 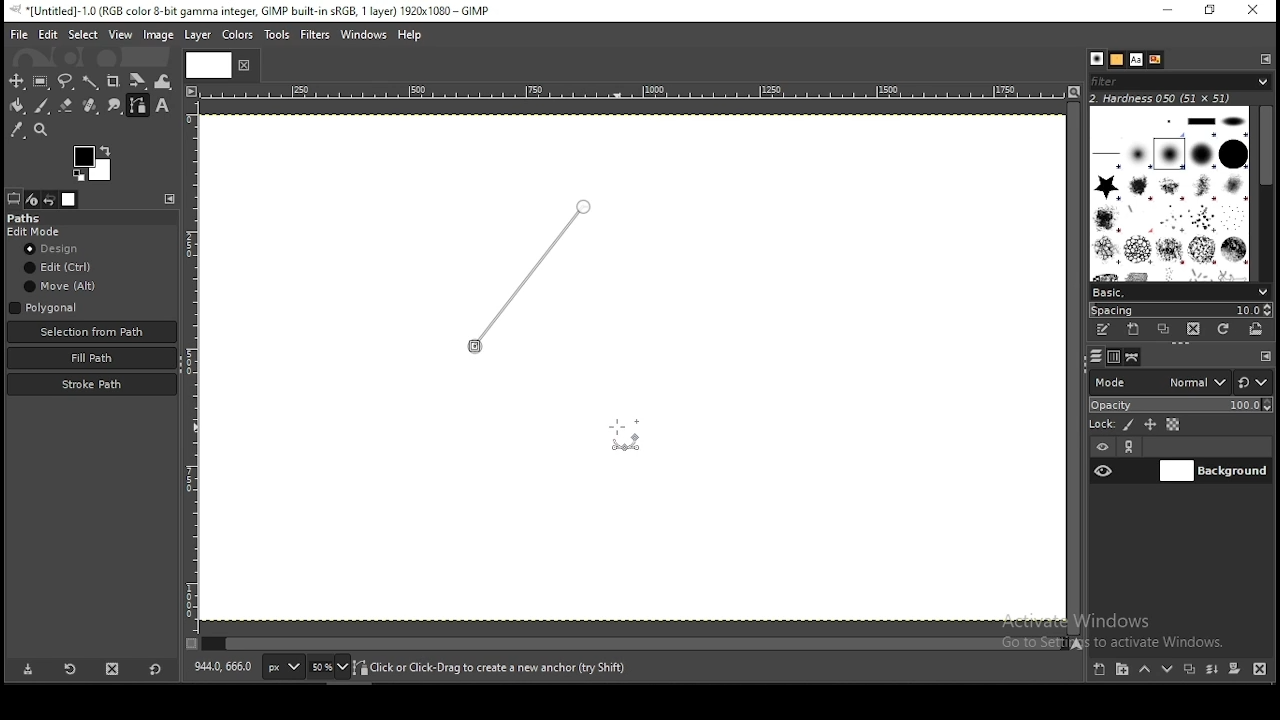 What do you see at coordinates (15, 107) in the screenshot?
I see `paintbucket tool` at bounding box center [15, 107].